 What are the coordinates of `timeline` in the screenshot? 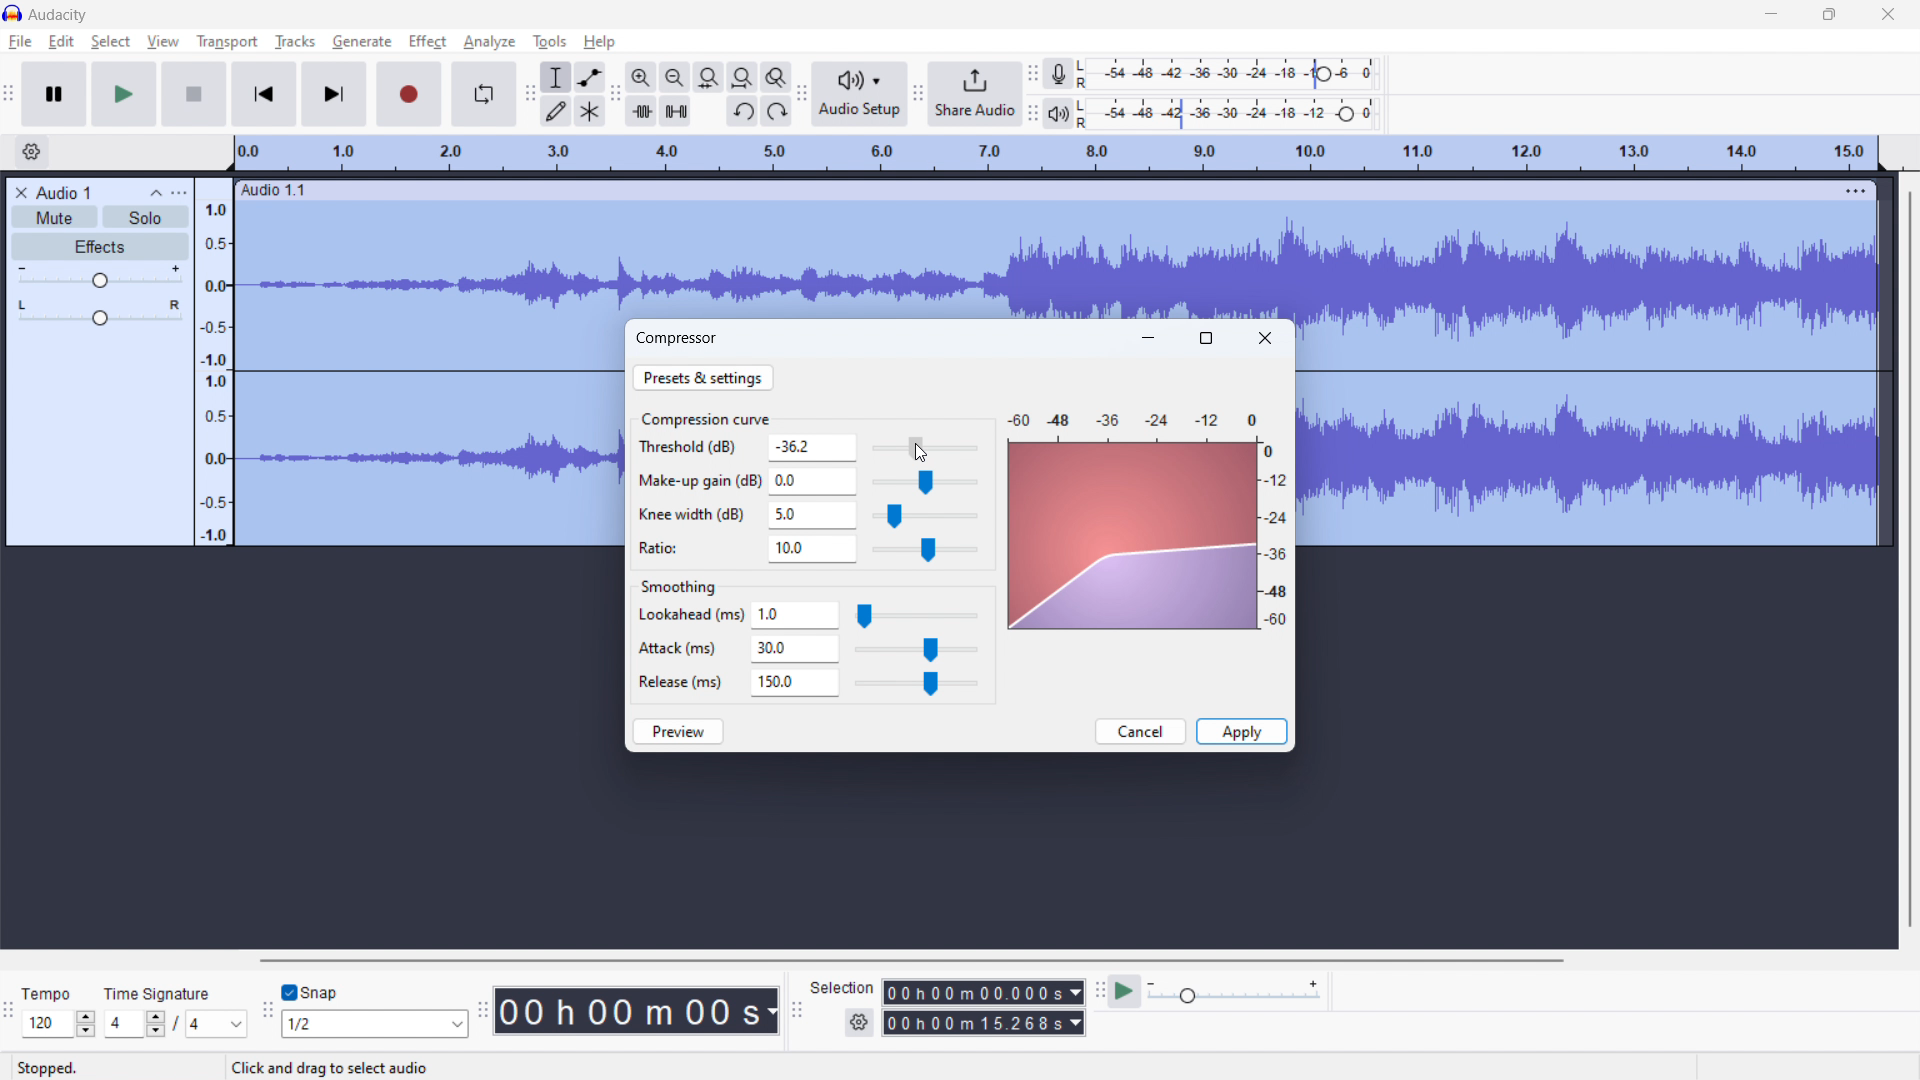 It's located at (1055, 154).